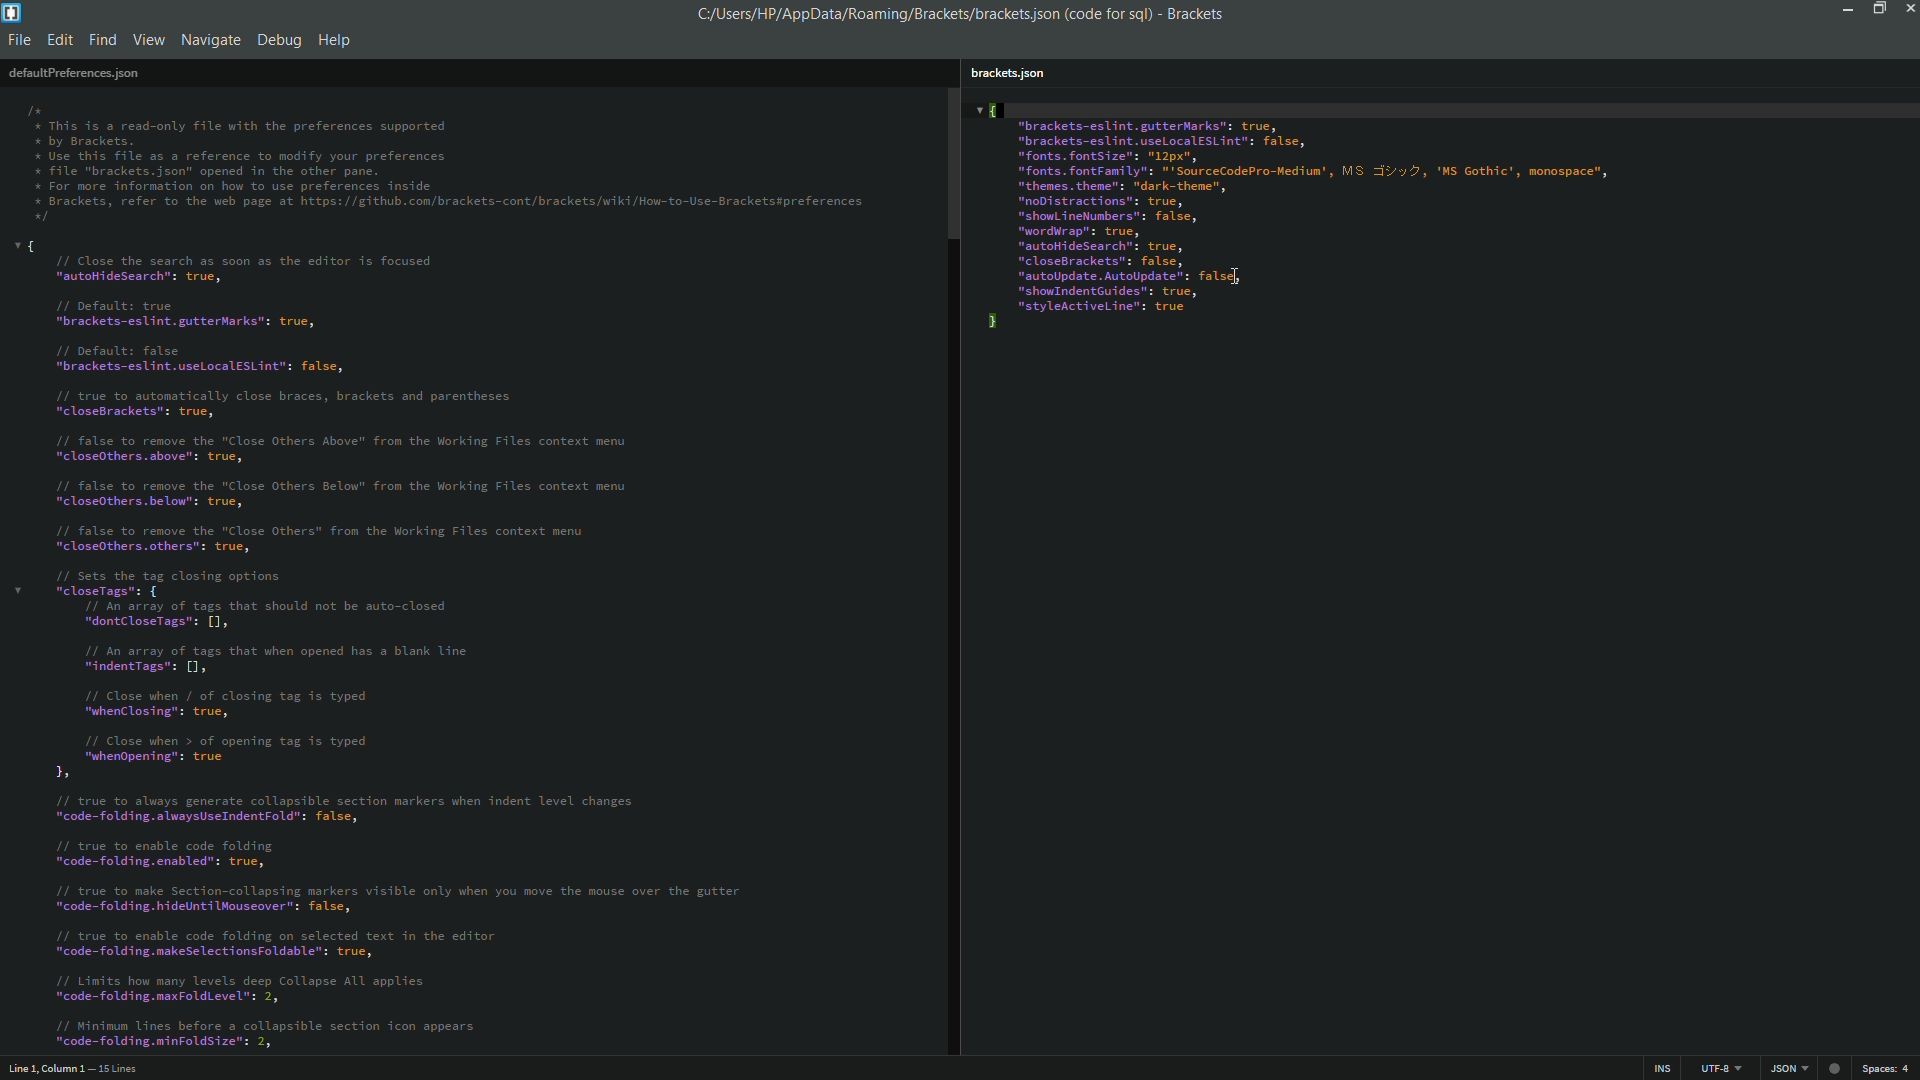 The width and height of the screenshot is (1920, 1080). Describe the element at coordinates (970, 15) in the screenshot. I see `C/Users/HP/AppData/Roaming/Brackets/bracketsjson (code for sql) - Brackets` at that location.